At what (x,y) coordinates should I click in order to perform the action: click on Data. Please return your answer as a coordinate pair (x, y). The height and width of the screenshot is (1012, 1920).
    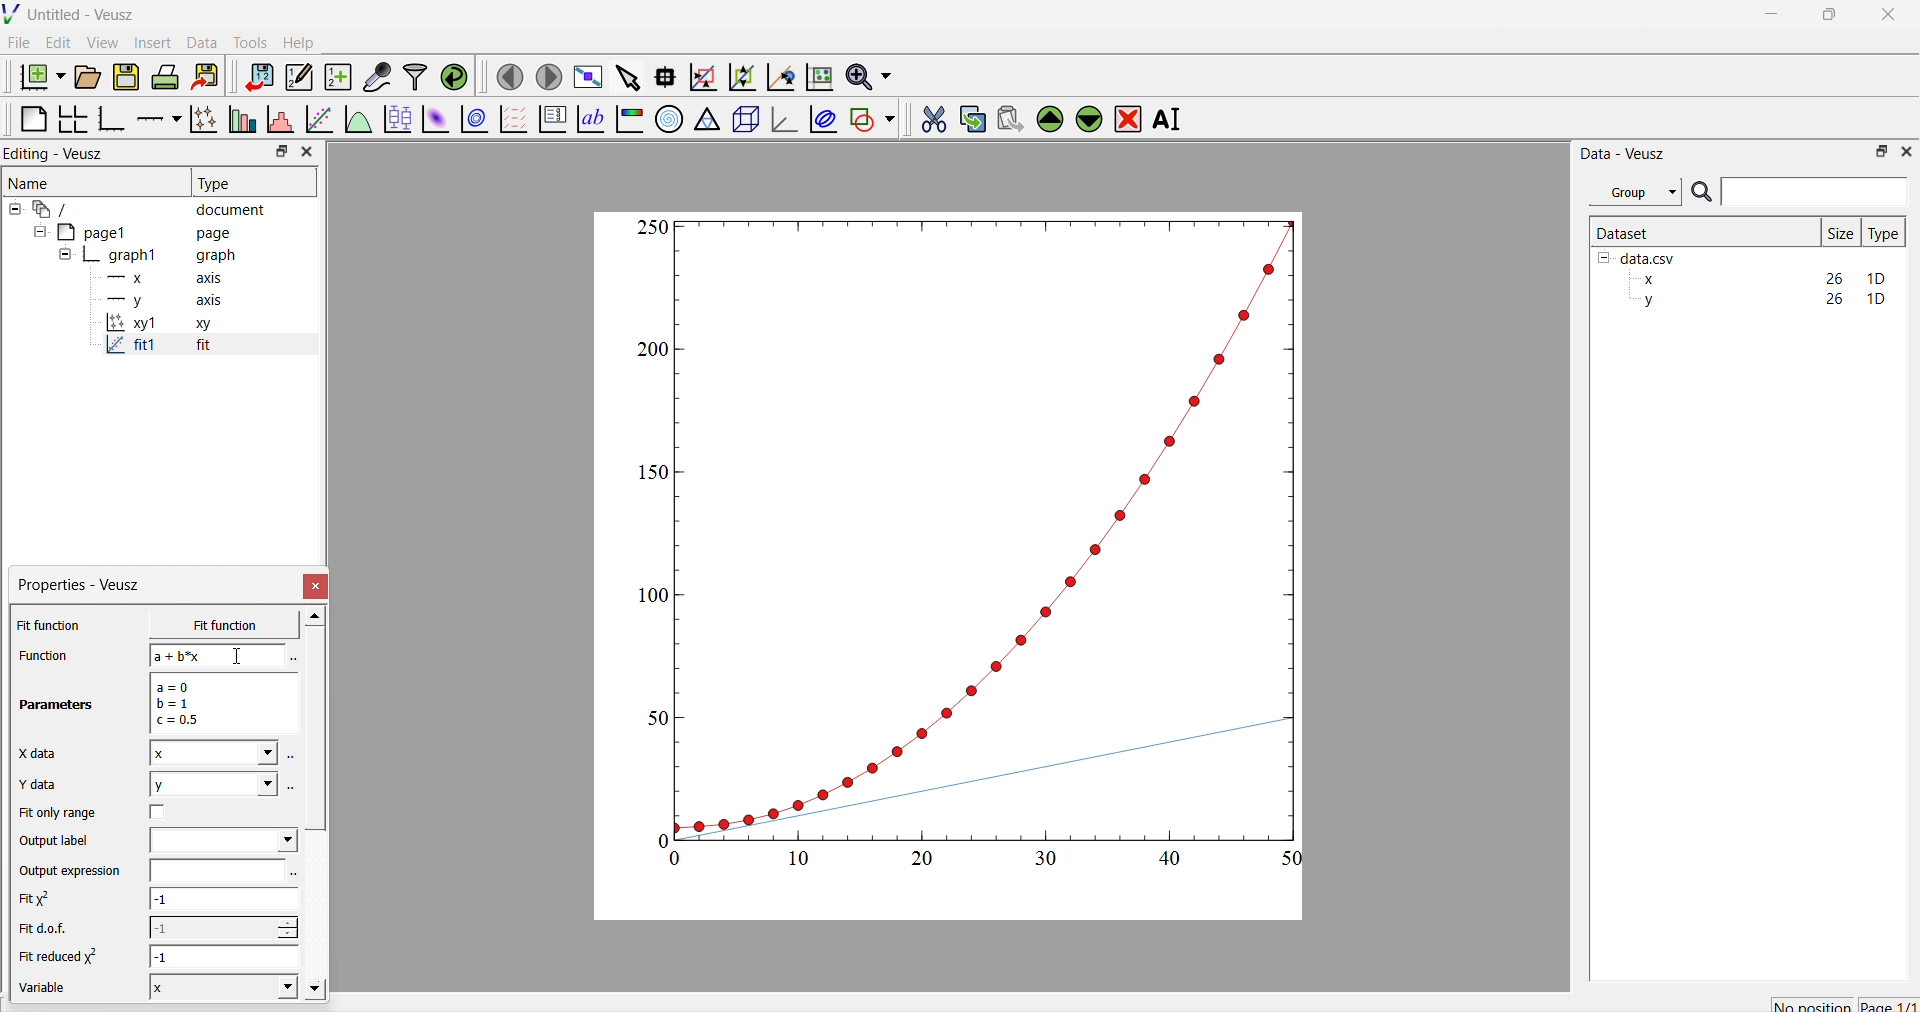
    Looking at the image, I should click on (201, 43).